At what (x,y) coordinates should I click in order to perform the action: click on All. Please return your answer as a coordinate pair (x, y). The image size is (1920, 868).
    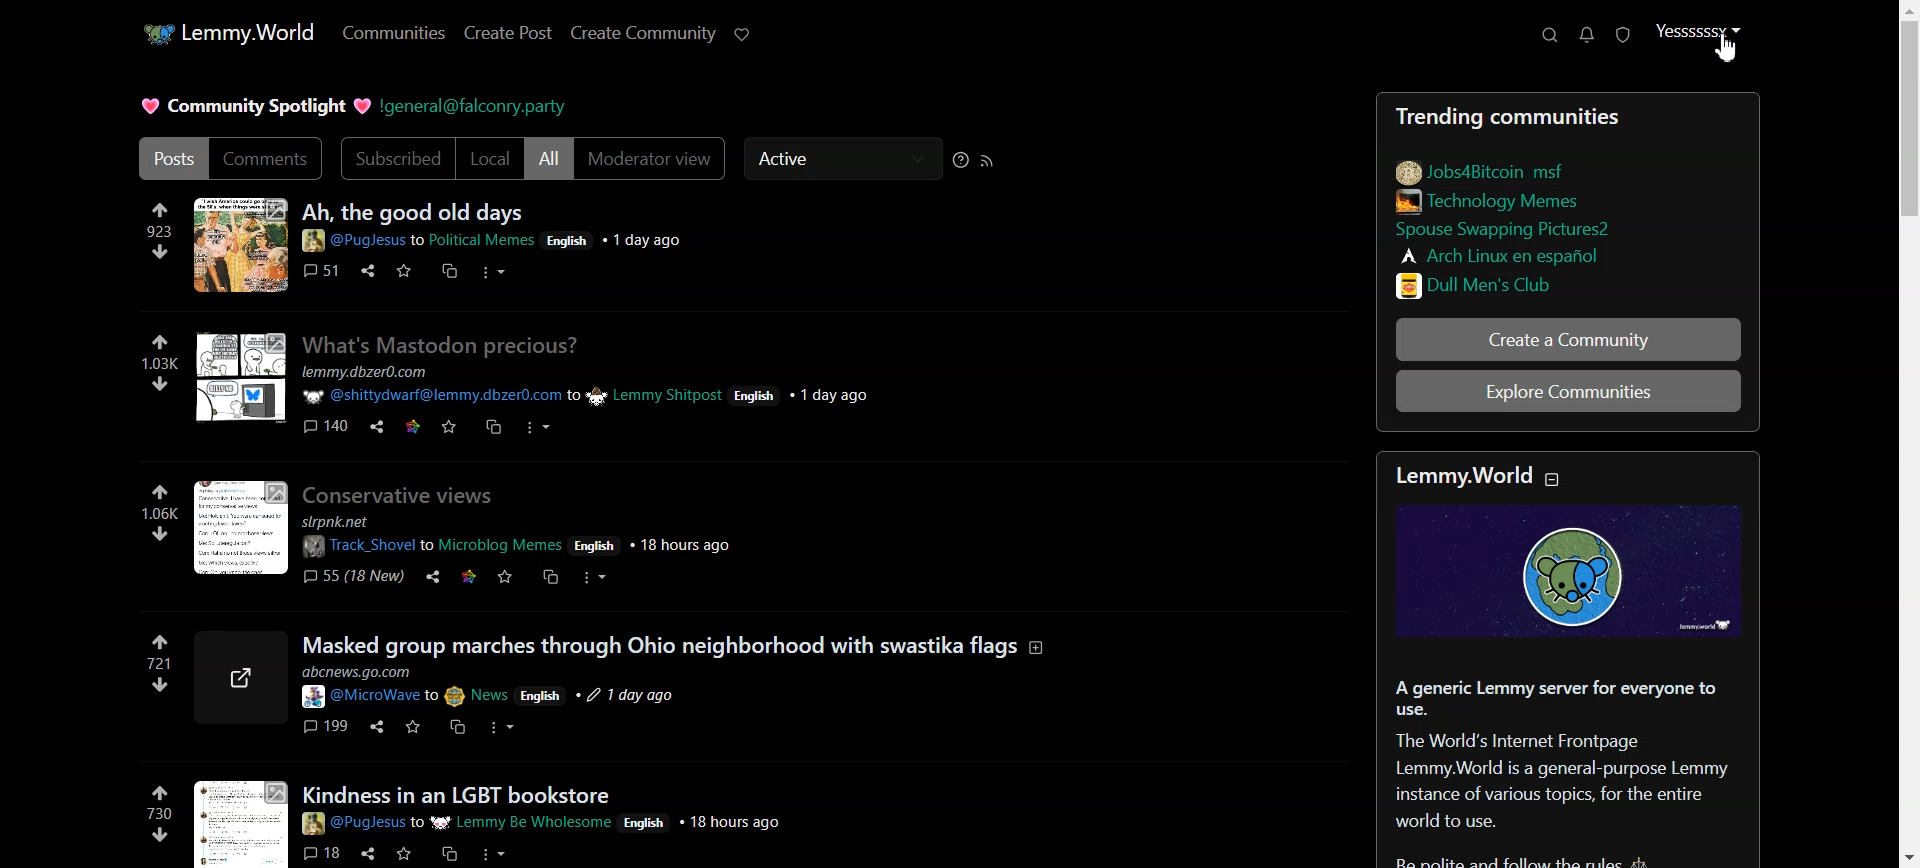
    Looking at the image, I should click on (549, 160).